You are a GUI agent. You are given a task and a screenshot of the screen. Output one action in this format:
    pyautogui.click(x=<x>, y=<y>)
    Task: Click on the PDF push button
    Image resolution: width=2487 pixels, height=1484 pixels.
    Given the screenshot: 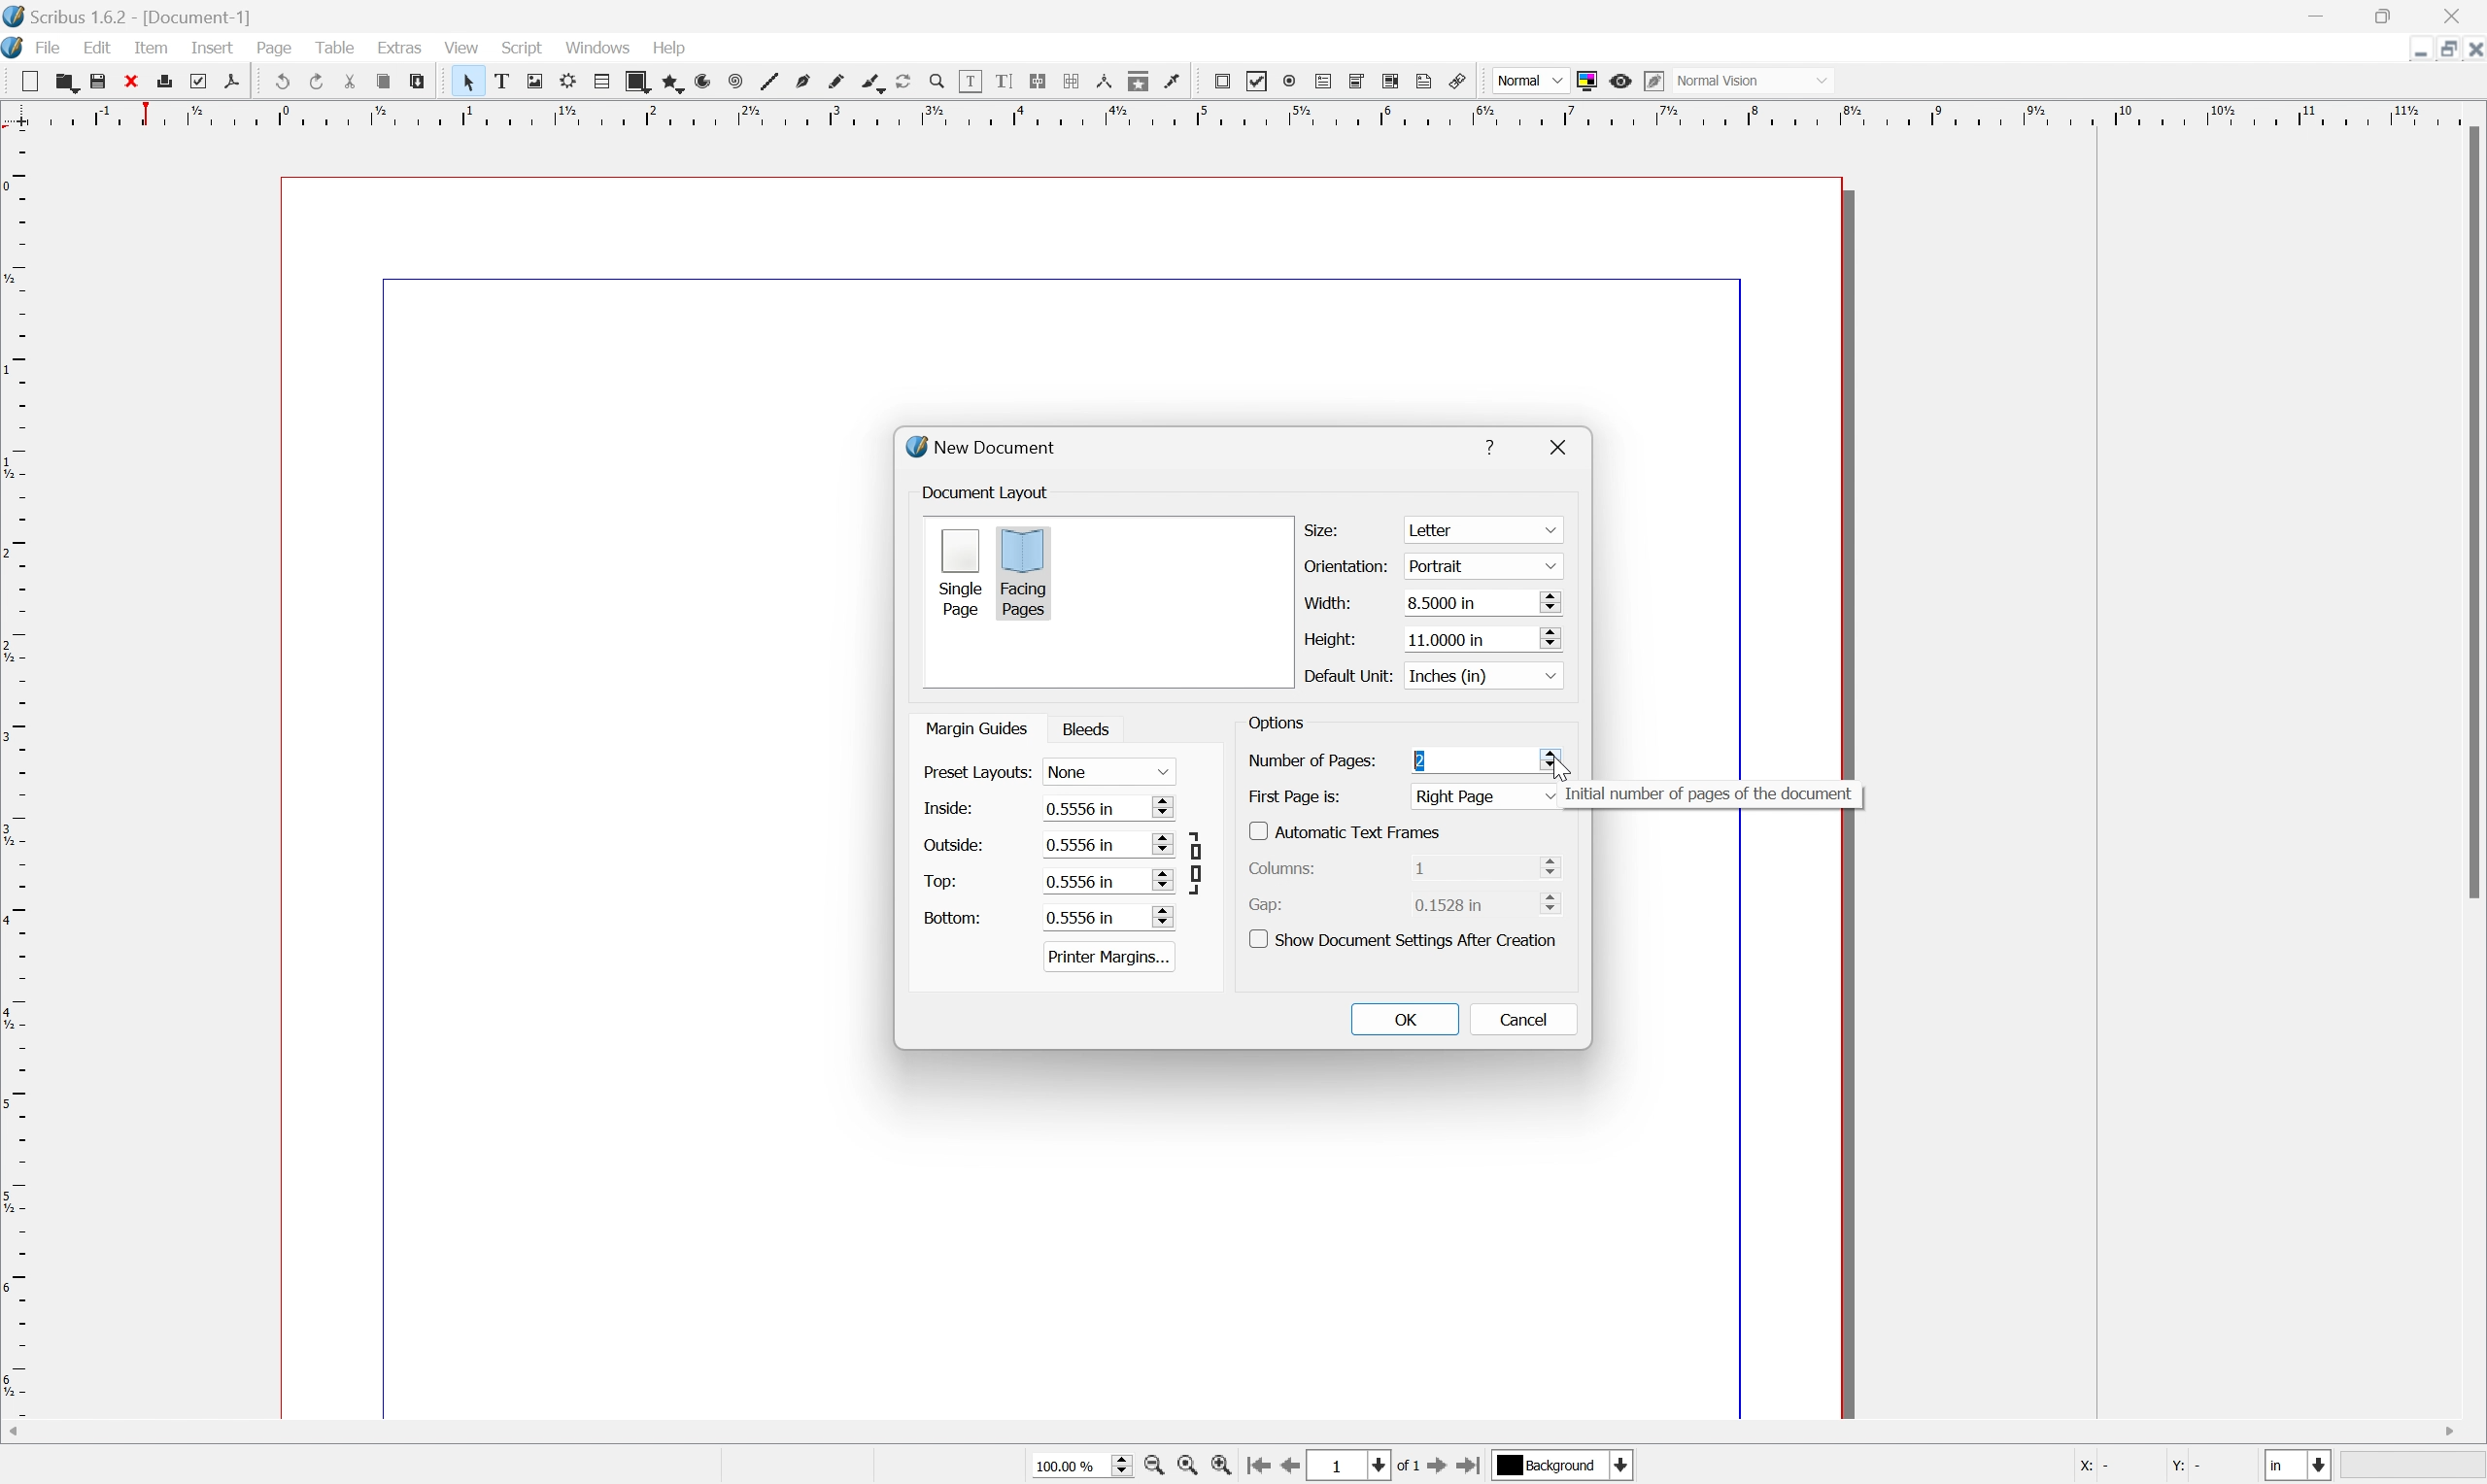 What is the action you would take?
    pyautogui.click(x=1220, y=81)
    